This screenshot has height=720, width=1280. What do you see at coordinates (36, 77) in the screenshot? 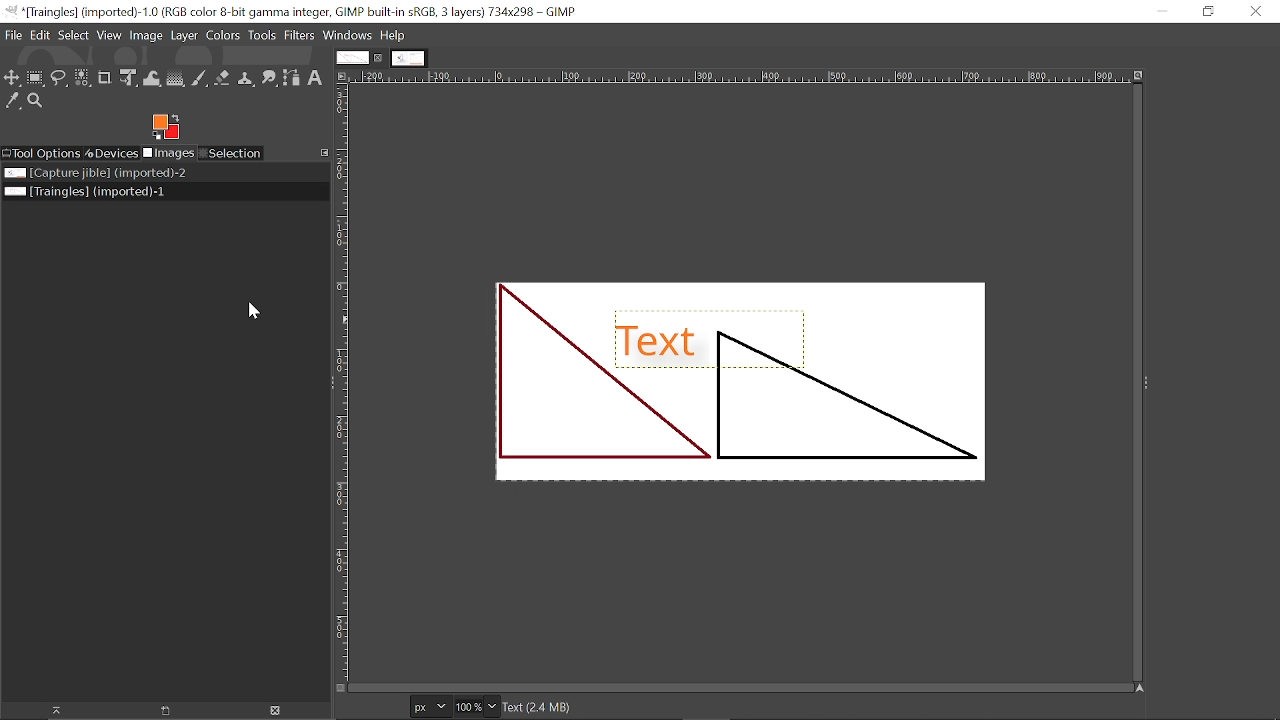
I see `Rectangular select` at bounding box center [36, 77].